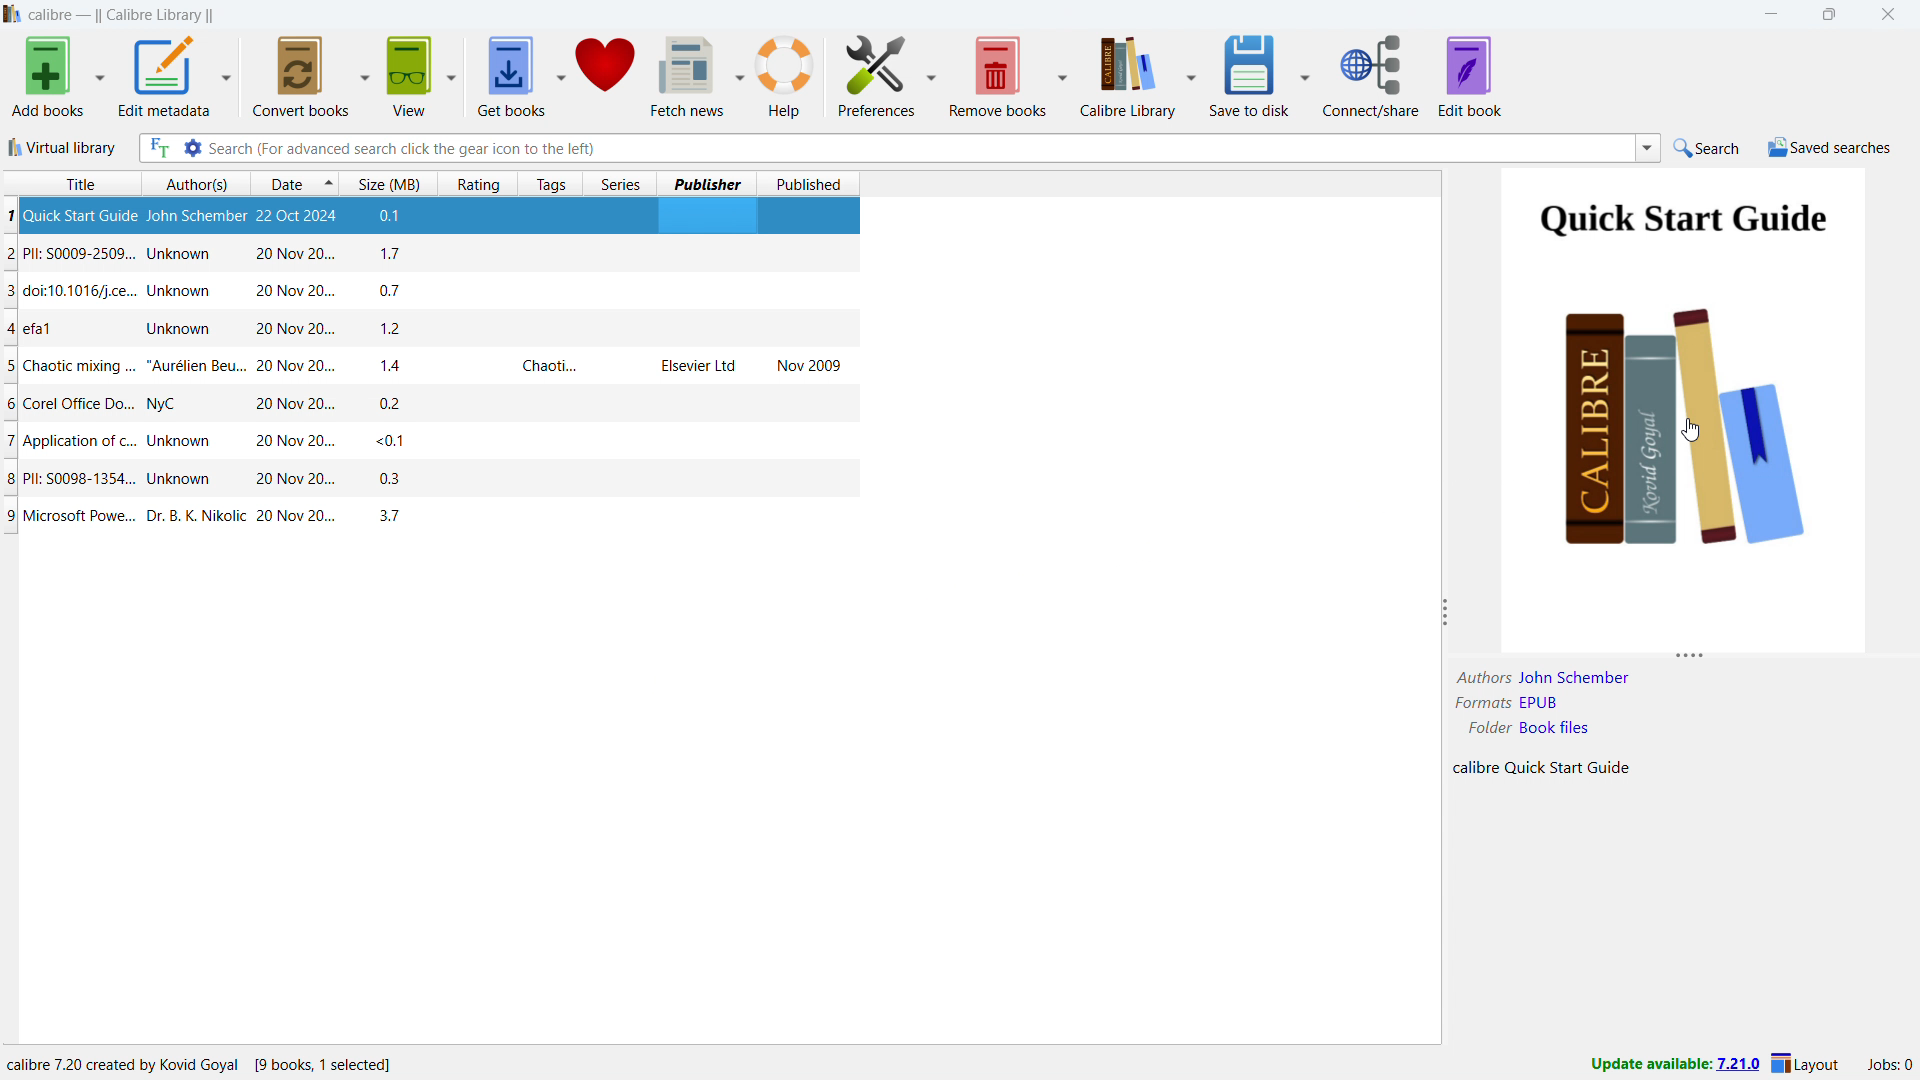  Describe the element at coordinates (1480, 704) in the screenshot. I see `Formats` at that location.